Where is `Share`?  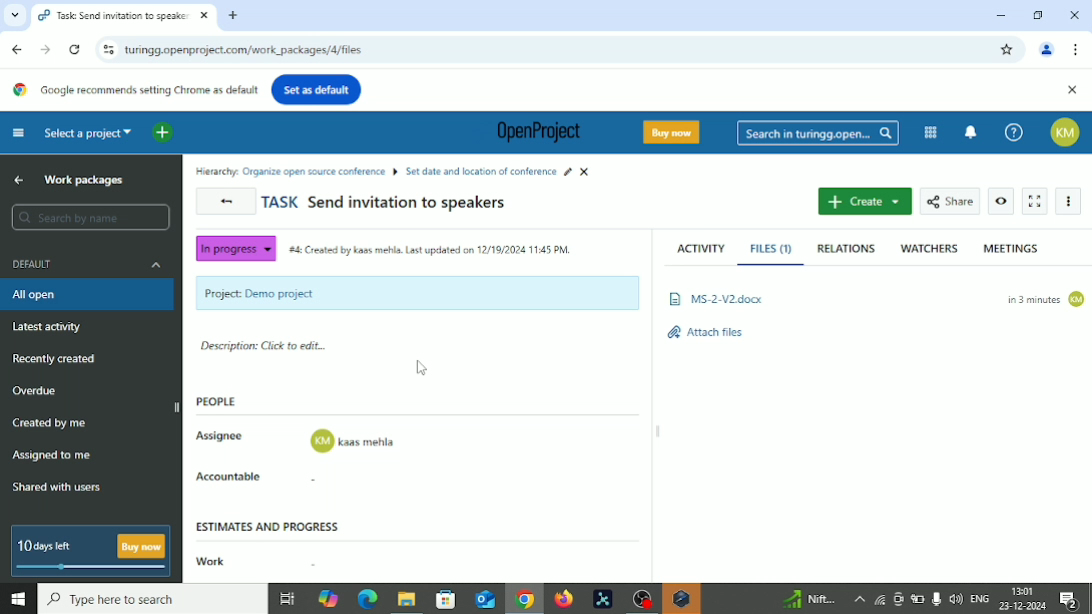
Share is located at coordinates (950, 200).